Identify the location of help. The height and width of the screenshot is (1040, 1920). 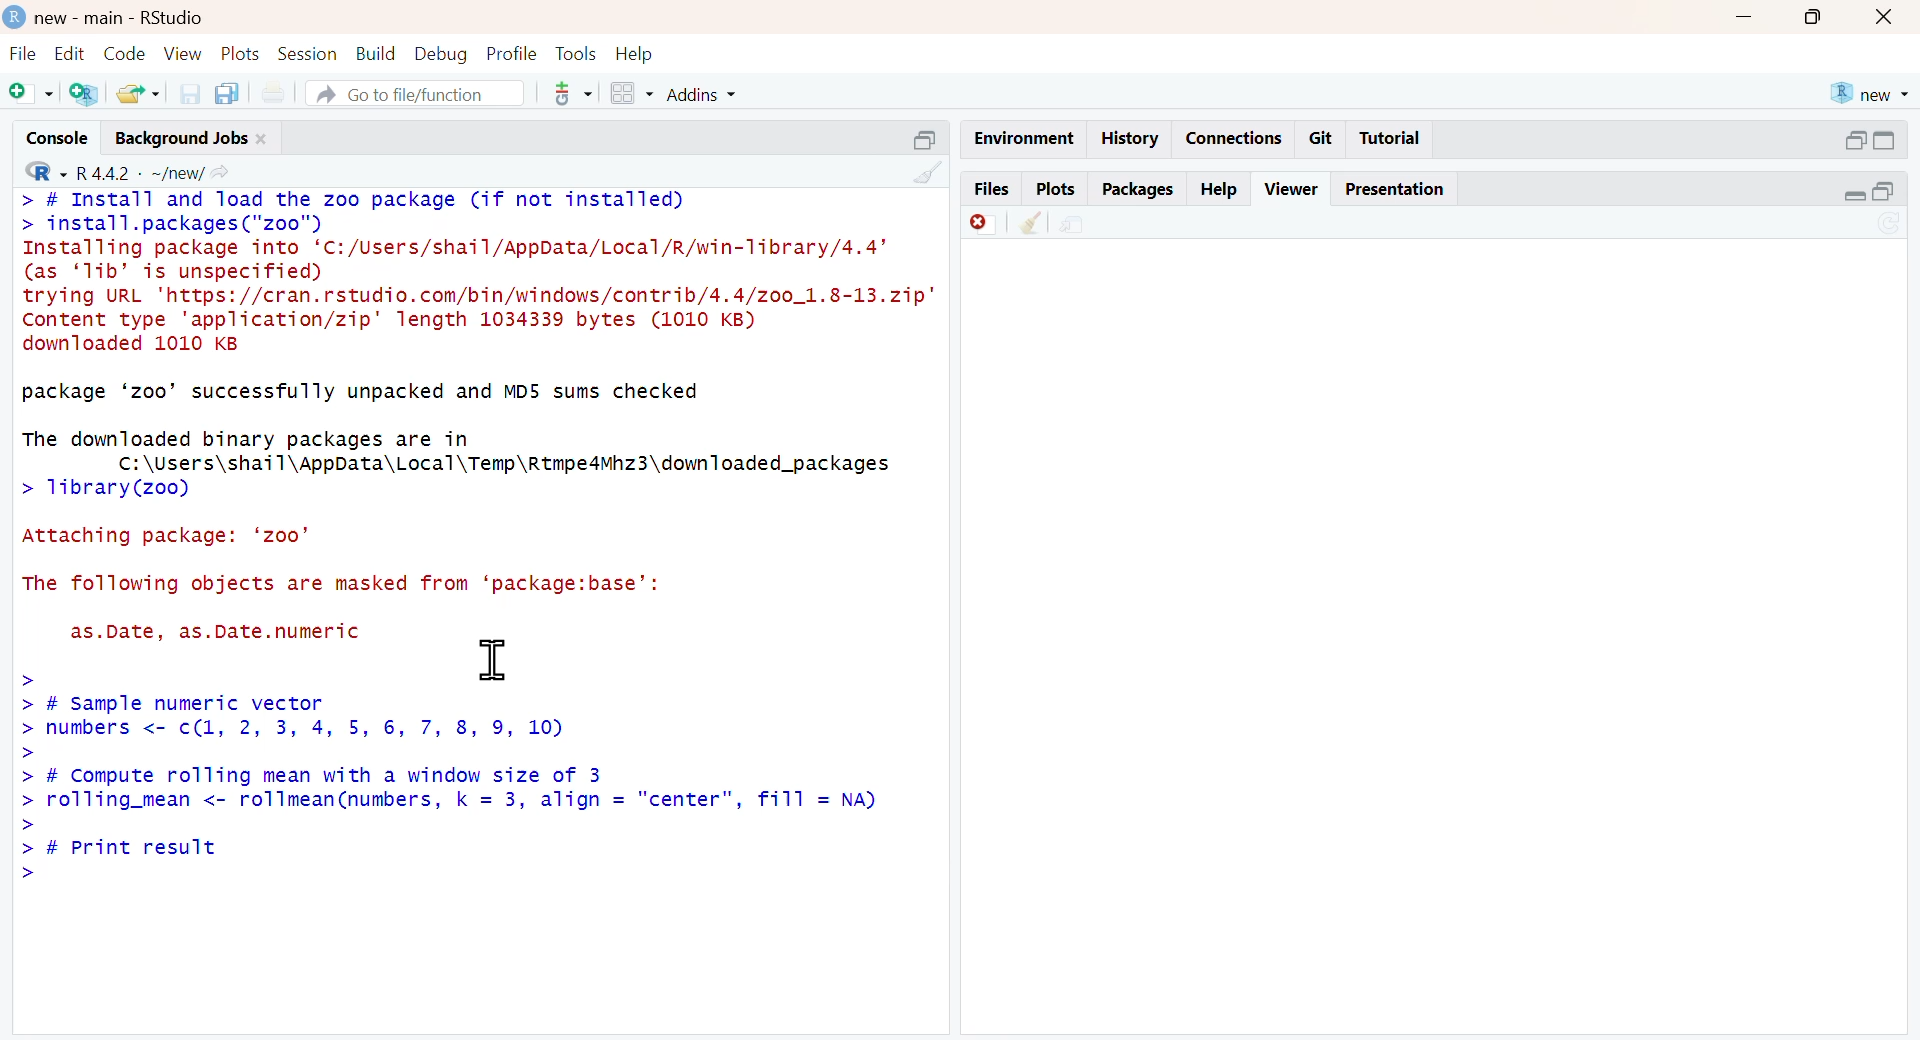
(634, 54).